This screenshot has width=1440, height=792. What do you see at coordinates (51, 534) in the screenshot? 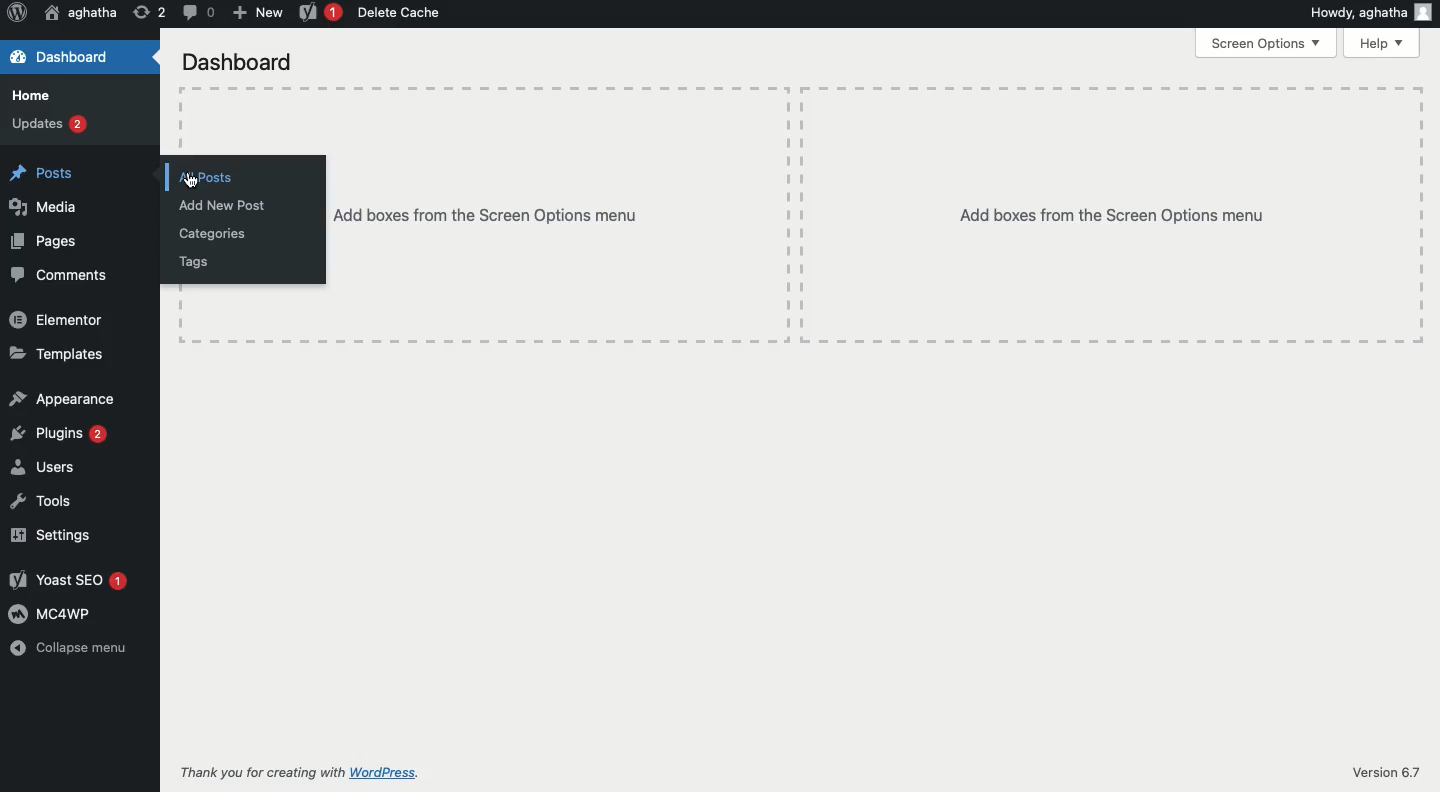
I see `Settings` at bounding box center [51, 534].